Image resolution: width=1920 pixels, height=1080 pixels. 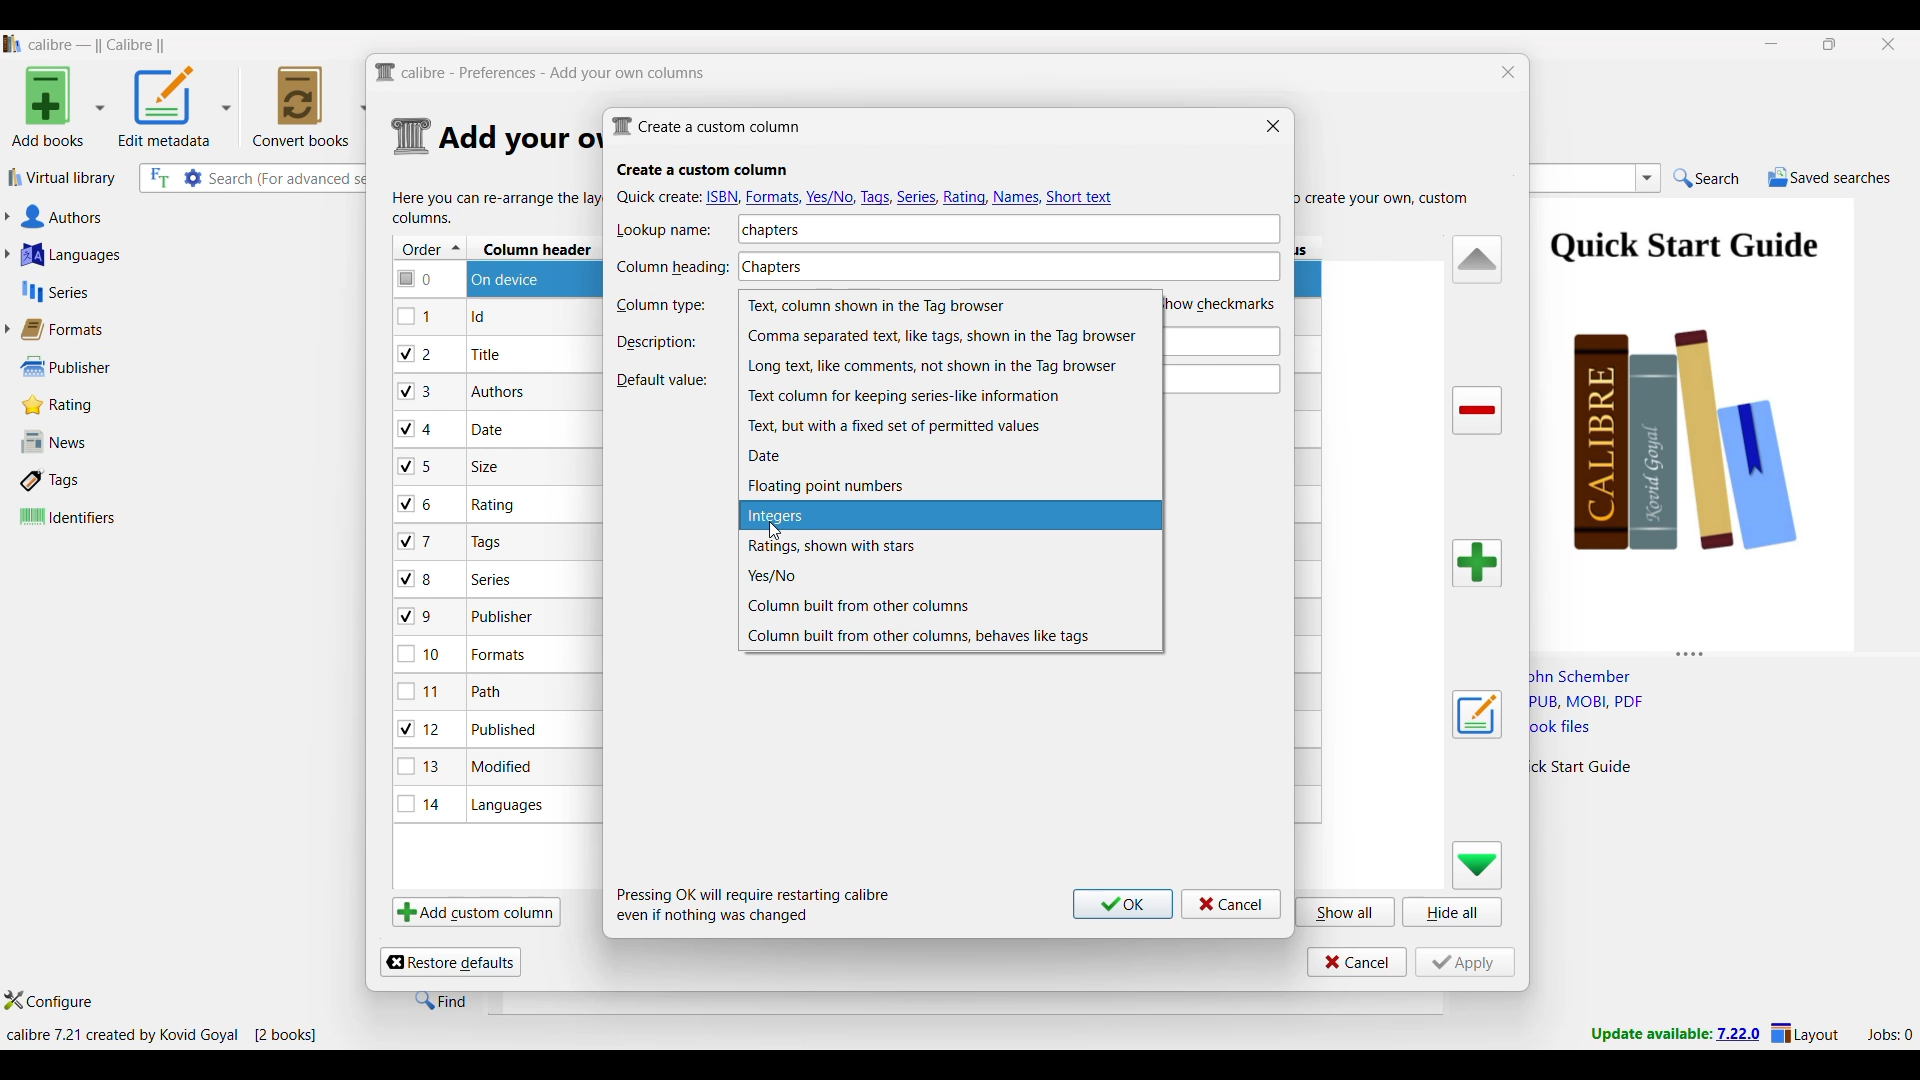 I want to click on Title and logo of current window, so click(x=541, y=73).